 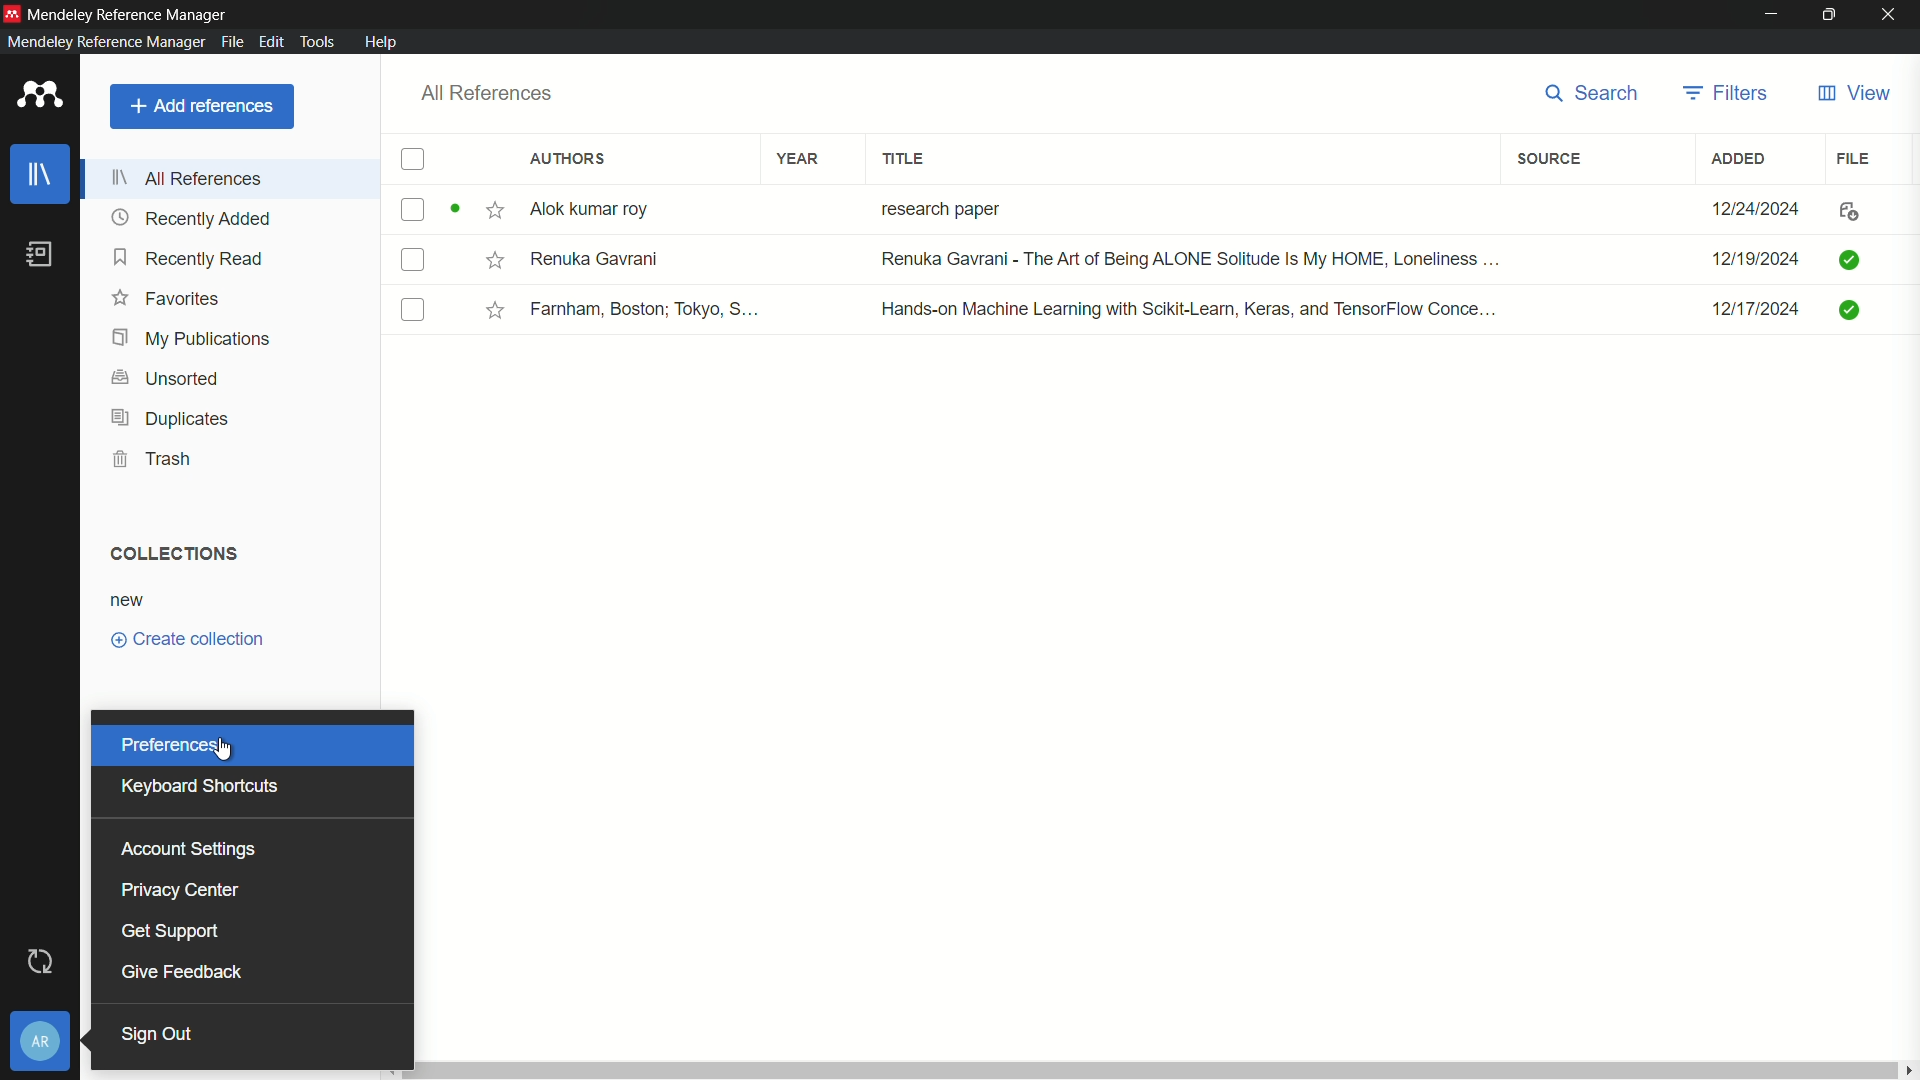 I want to click on tools menu, so click(x=322, y=42).